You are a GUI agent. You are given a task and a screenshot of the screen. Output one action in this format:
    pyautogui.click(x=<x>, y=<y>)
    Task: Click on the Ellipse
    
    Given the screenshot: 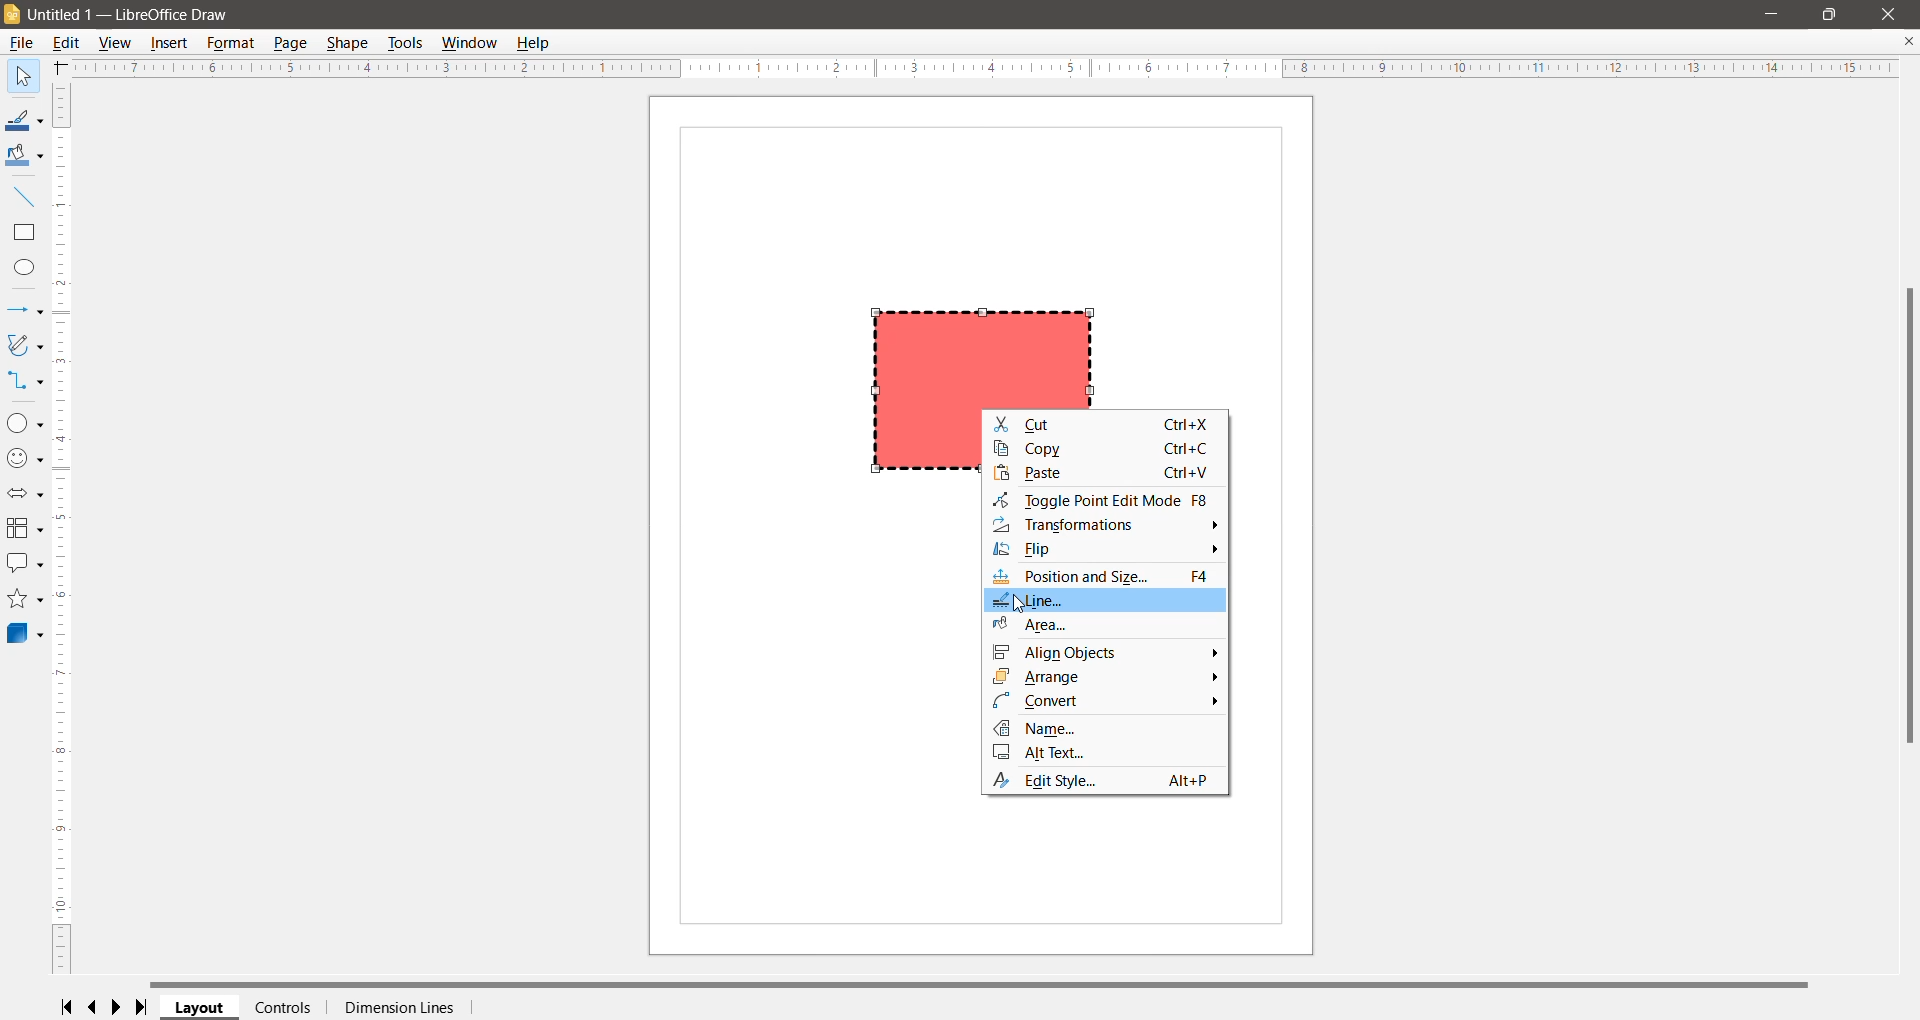 What is the action you would take?
    pyautogui.click(x=24, y=267)
    